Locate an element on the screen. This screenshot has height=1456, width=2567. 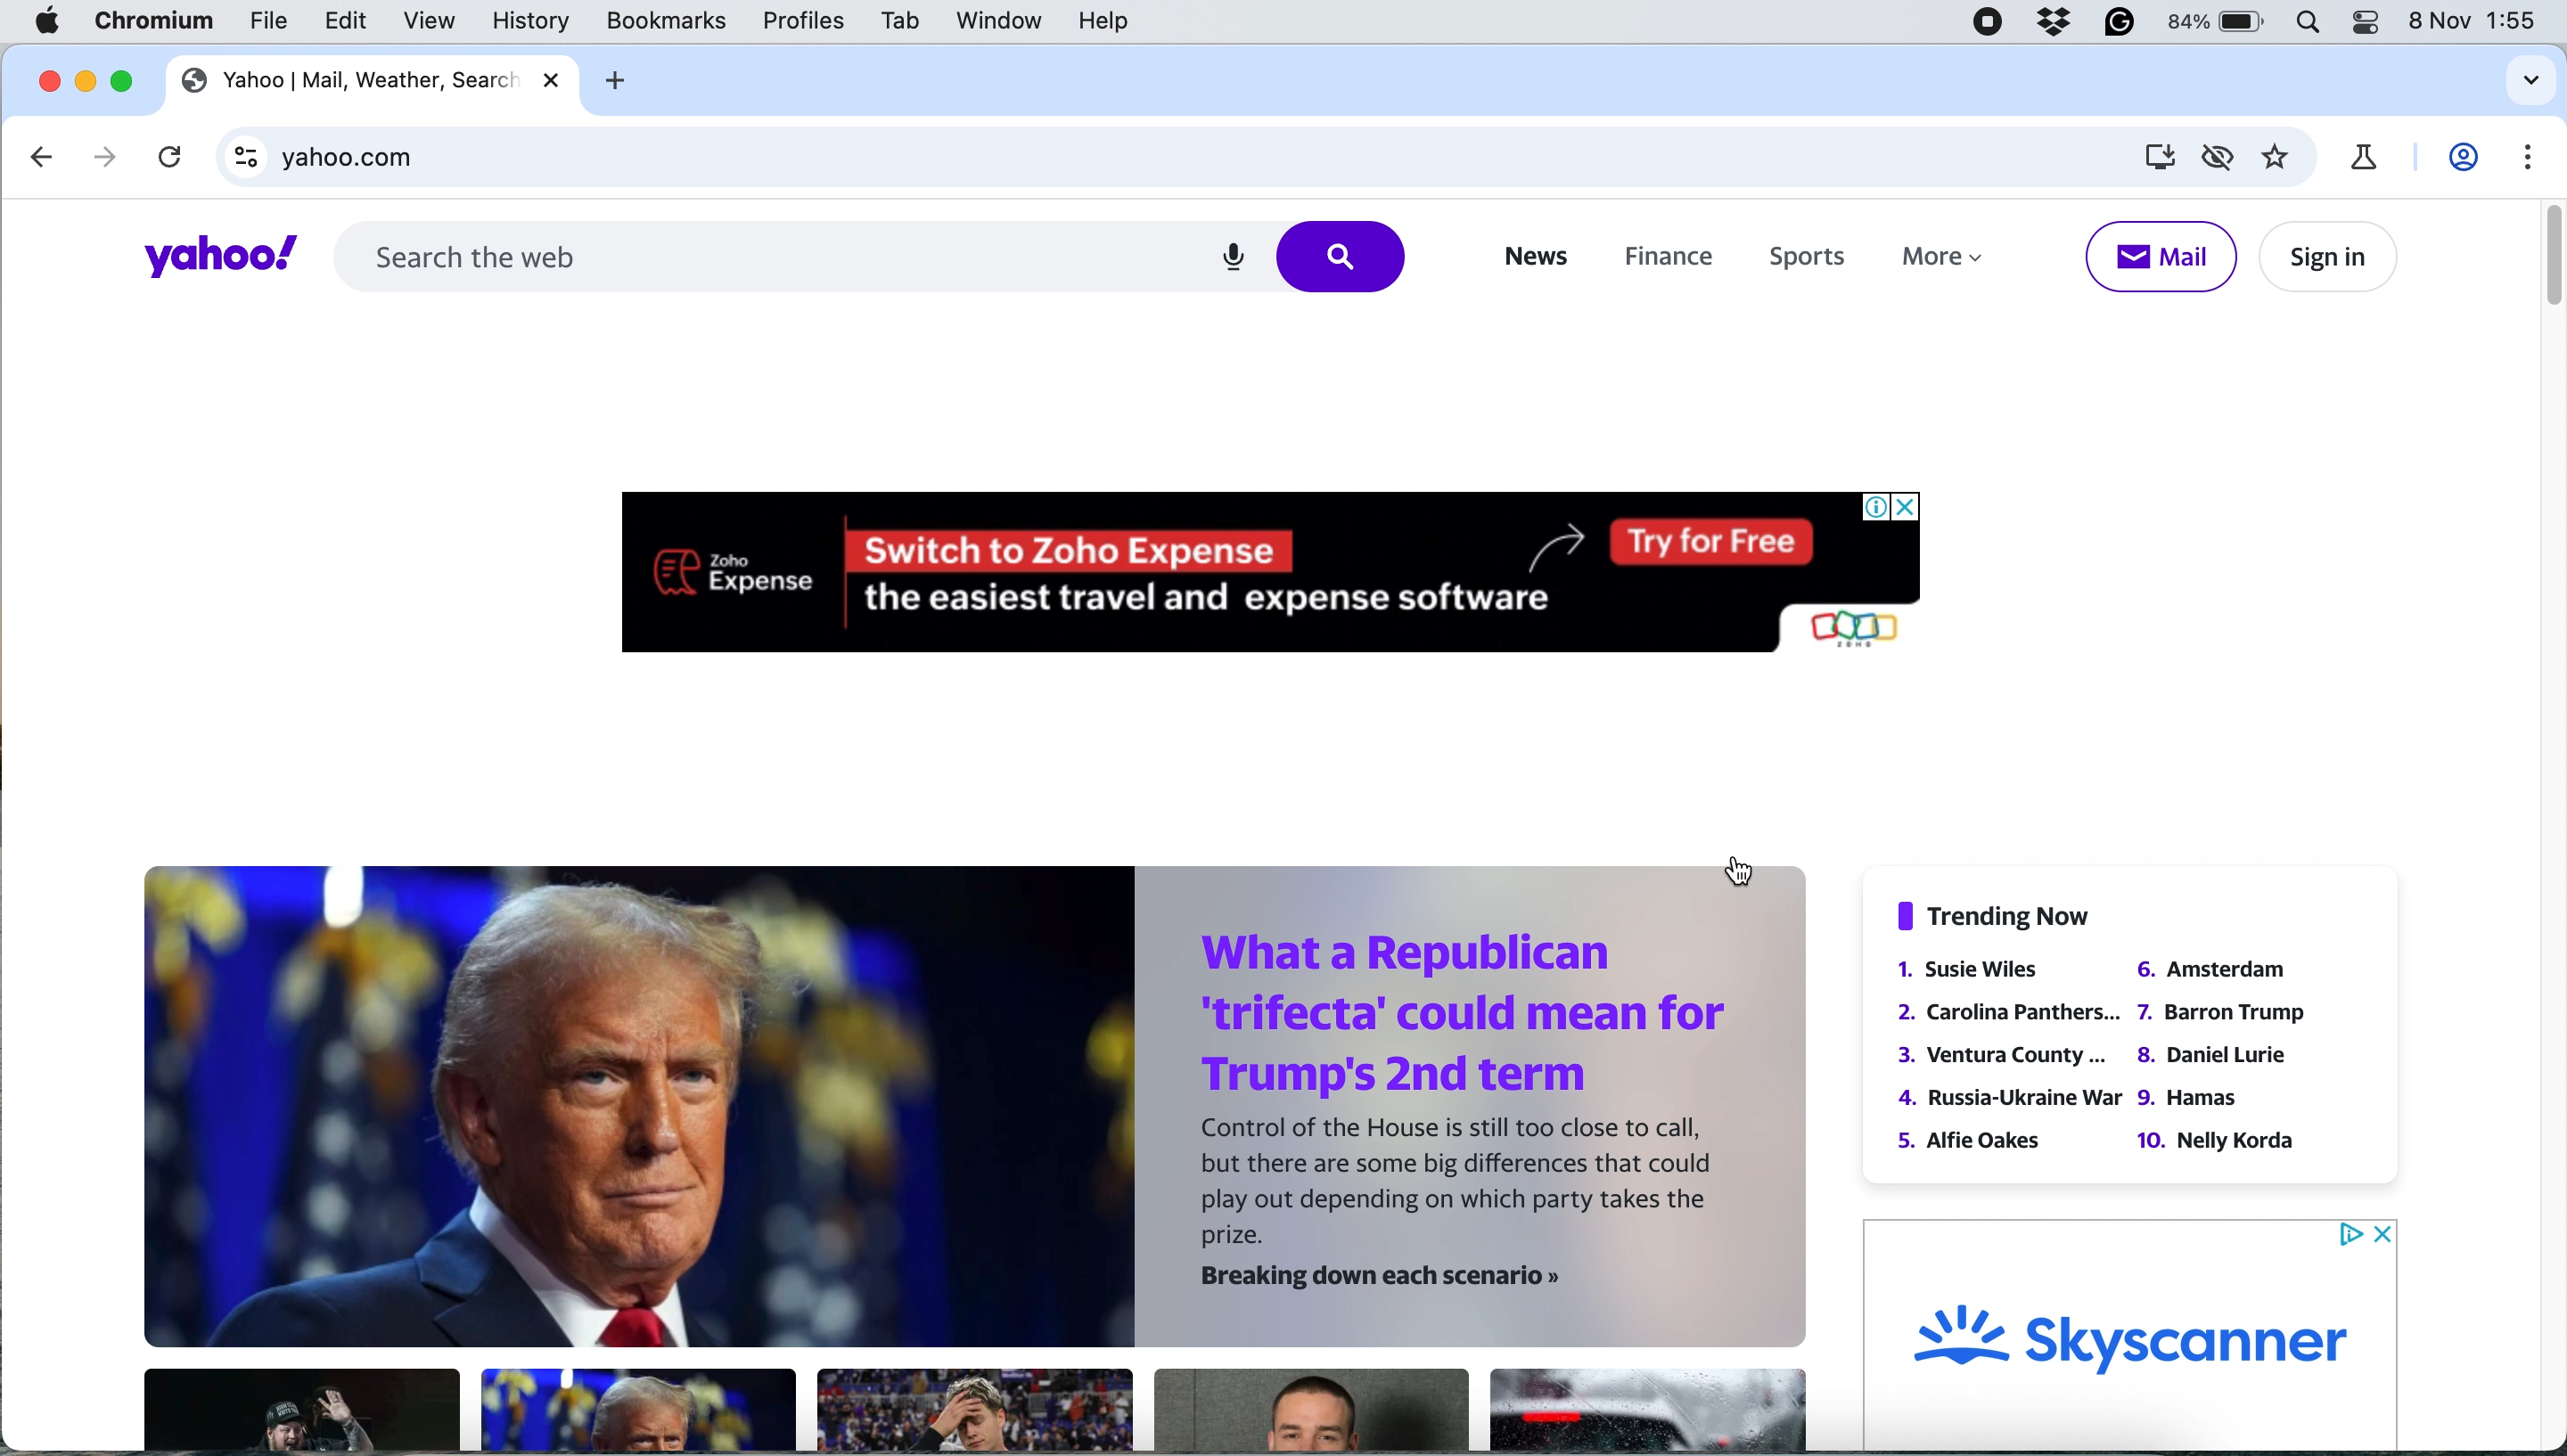
search bar is located at coordinates (752, 253).